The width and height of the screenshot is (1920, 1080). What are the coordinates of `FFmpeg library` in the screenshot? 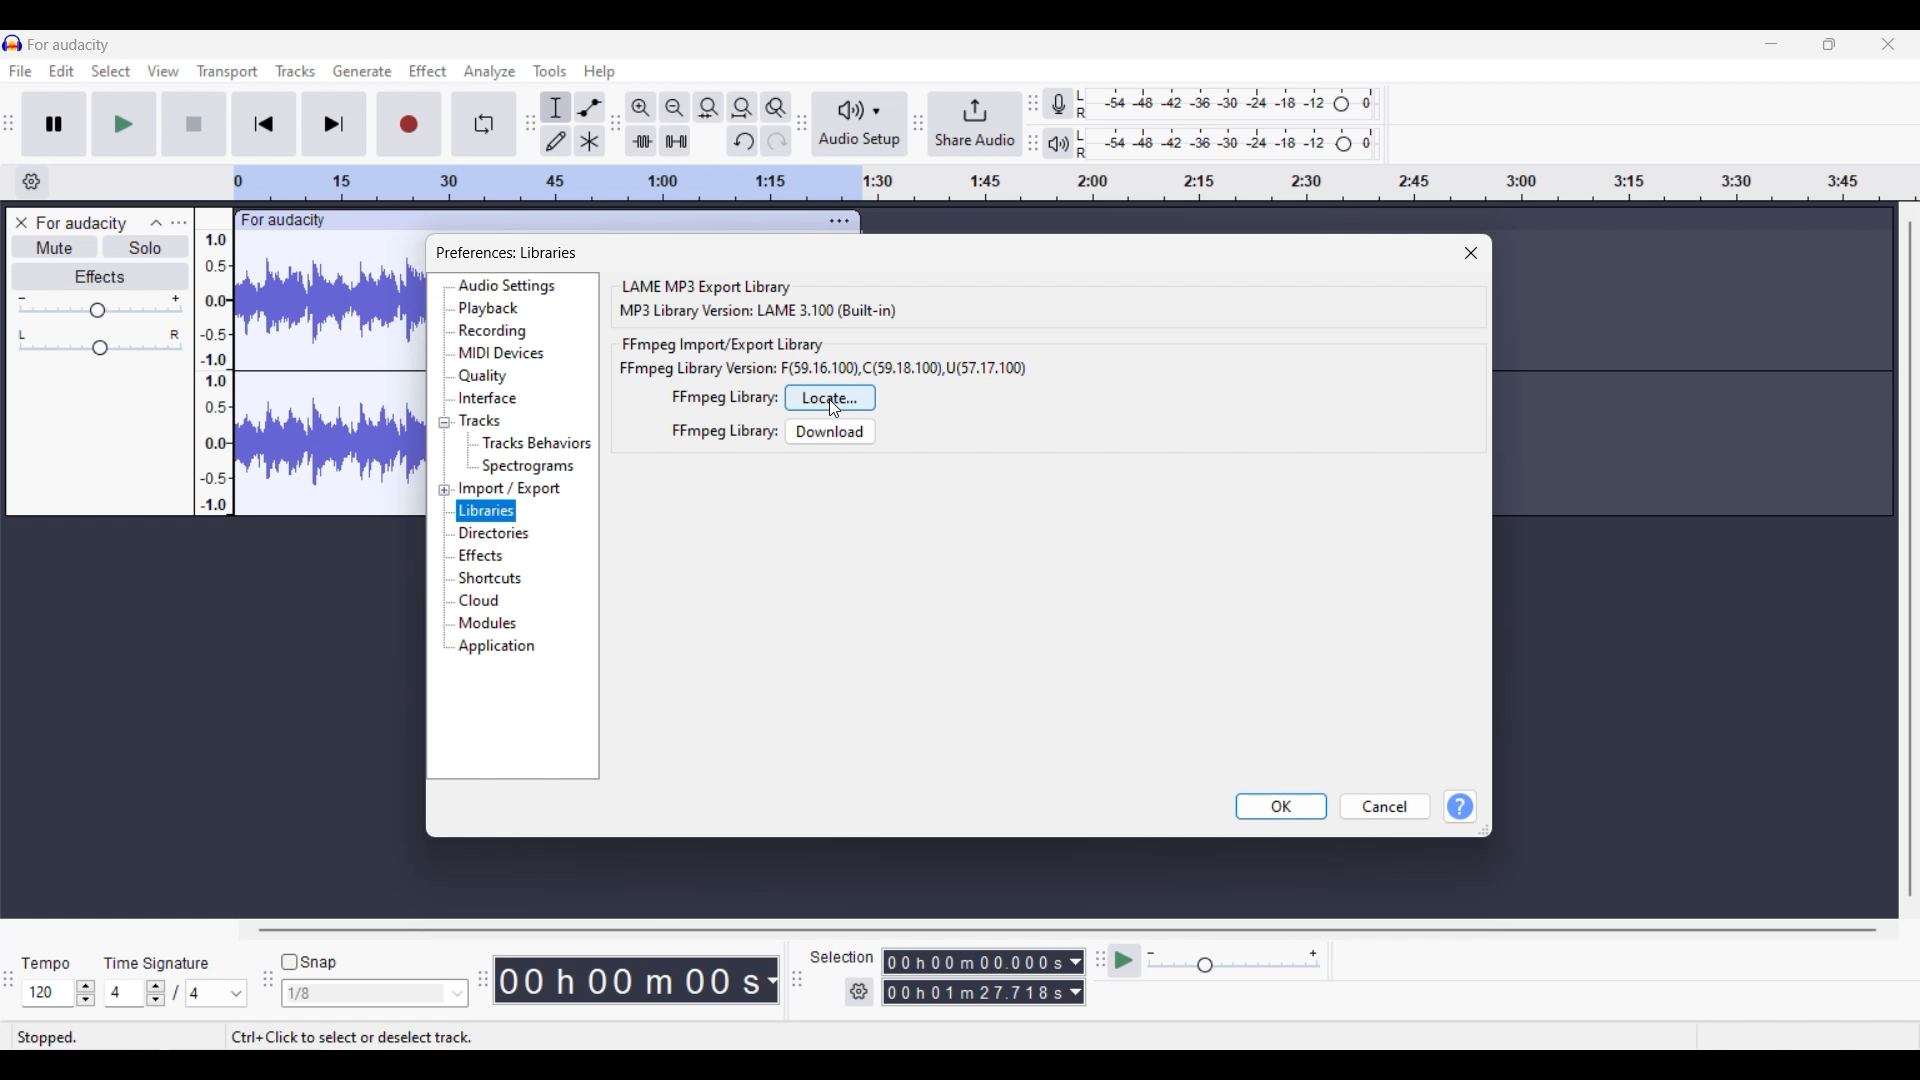 It's located at (724, 431).